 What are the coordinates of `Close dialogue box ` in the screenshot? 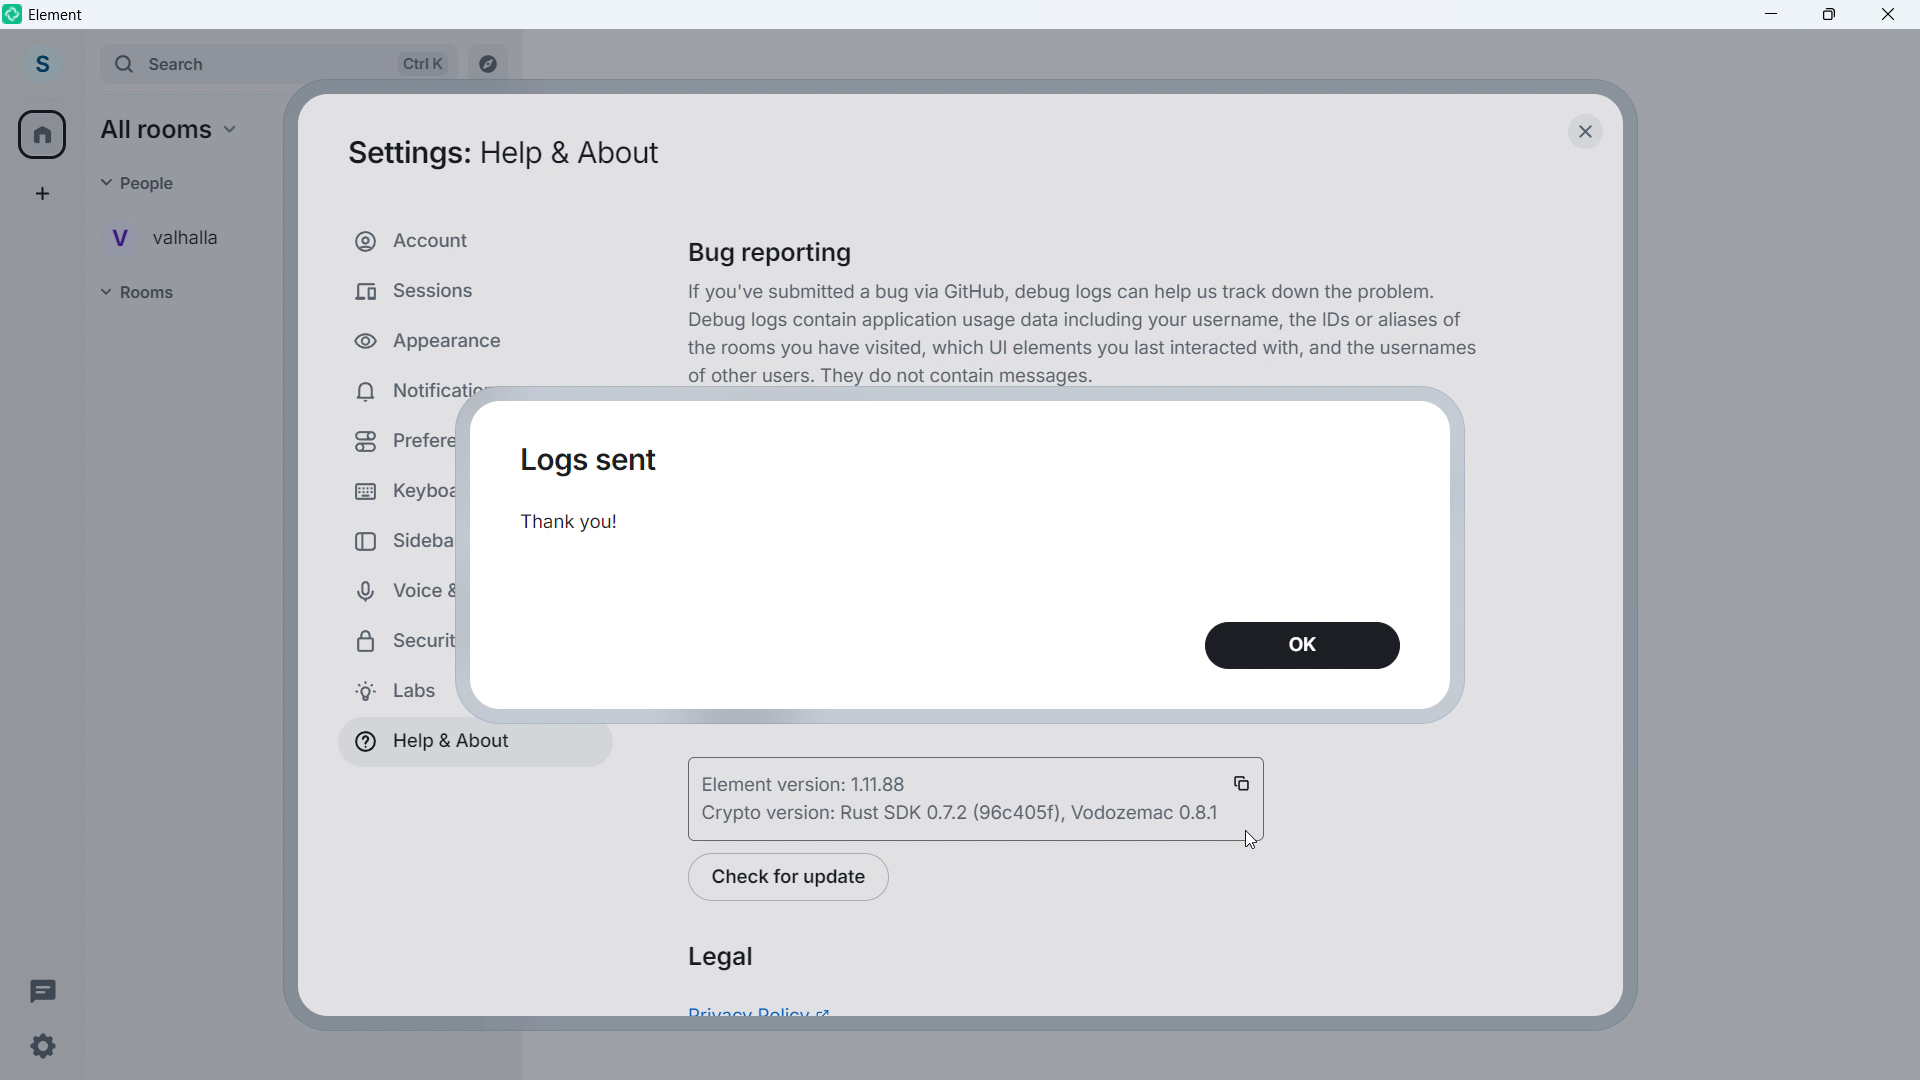 It's located at (1583, 130).